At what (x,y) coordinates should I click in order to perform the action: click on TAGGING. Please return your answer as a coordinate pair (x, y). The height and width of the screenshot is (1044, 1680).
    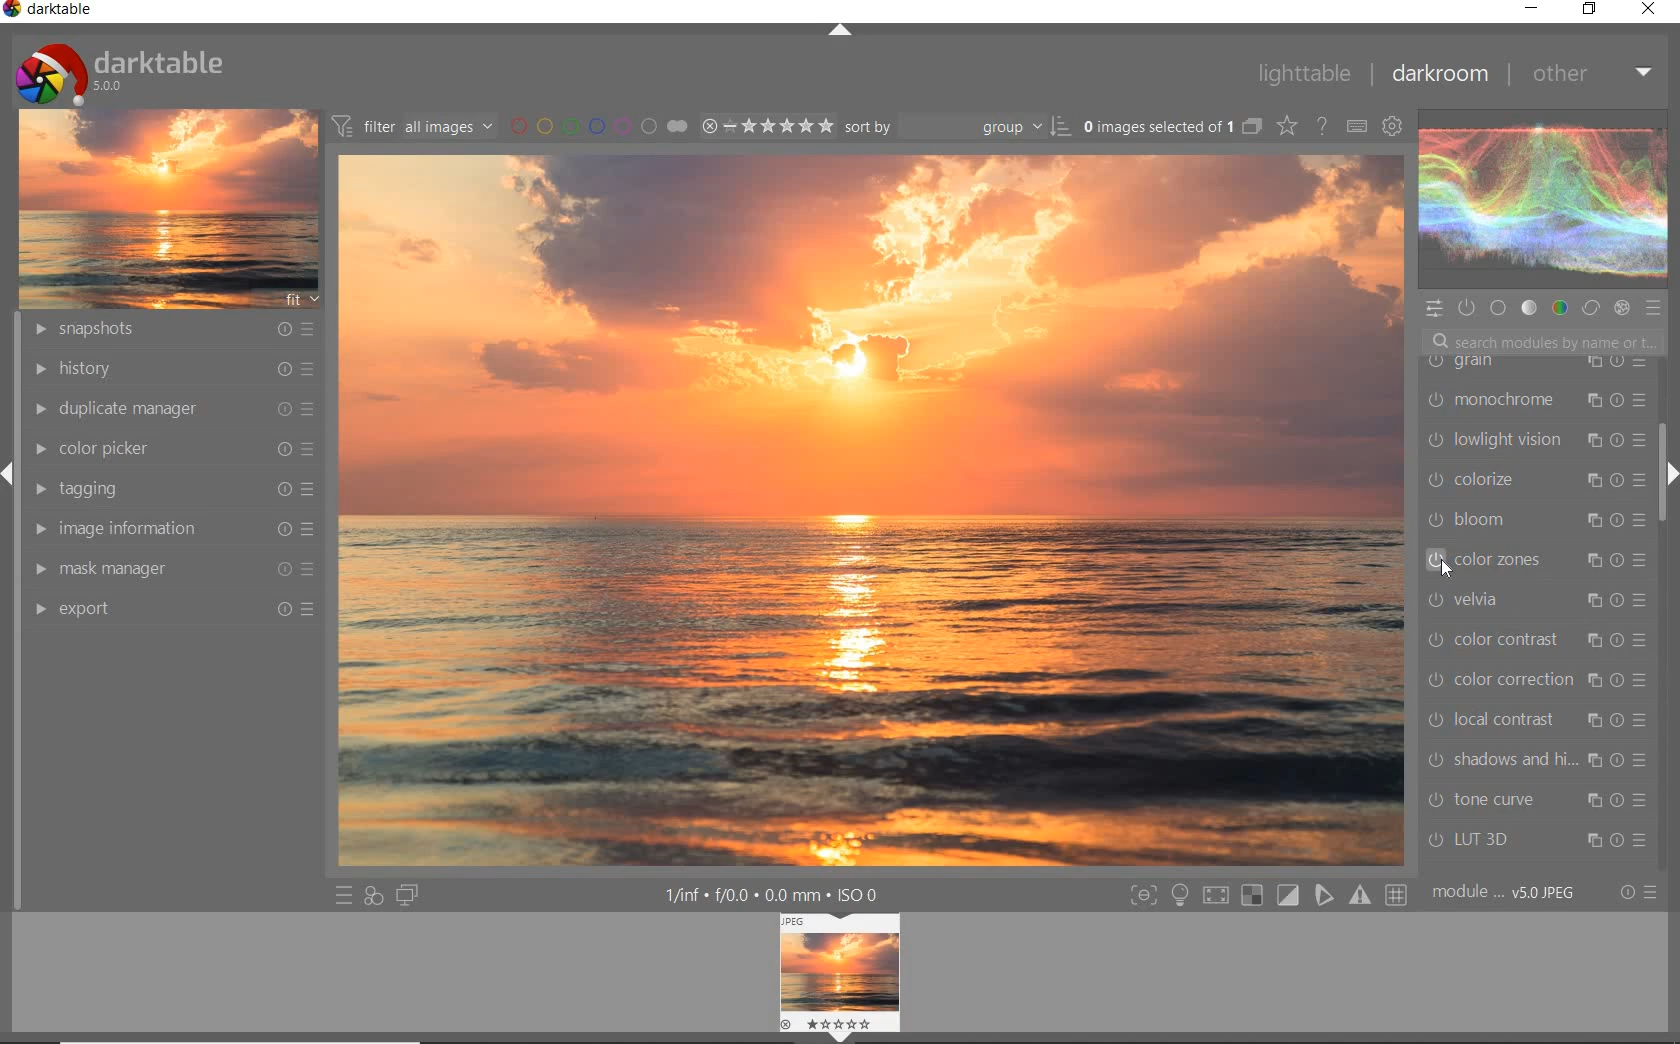
    Looking at the image, I should click on (171, 487).